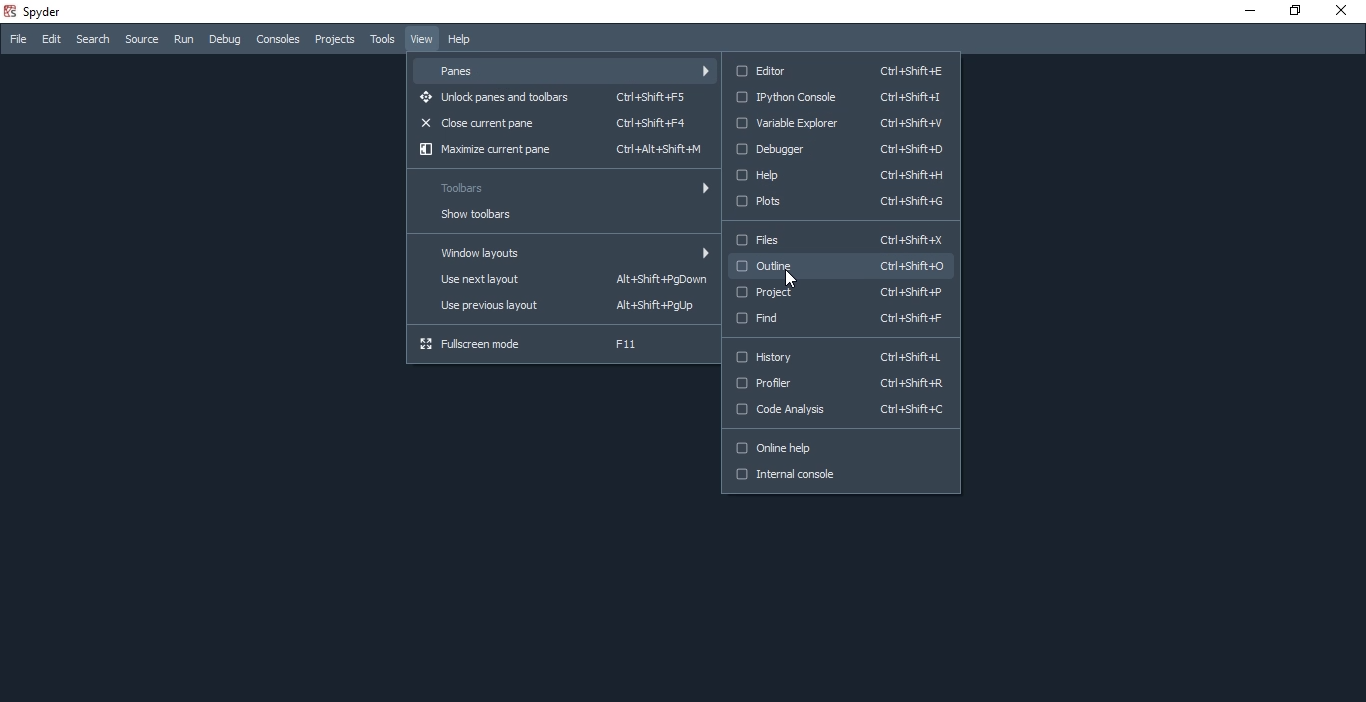  I want to click on Show toolbars, so click(561, 216).